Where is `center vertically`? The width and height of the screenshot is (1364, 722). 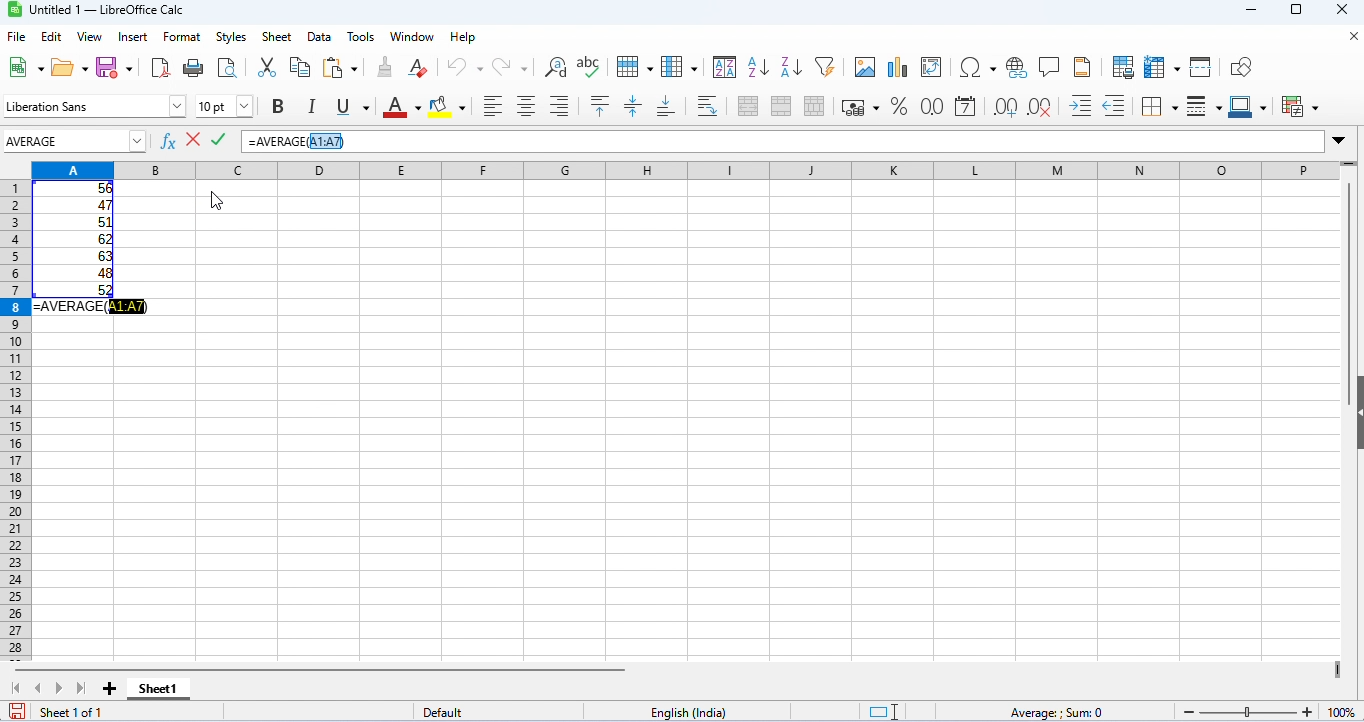
center vertically is located at coordinates (632, 106).